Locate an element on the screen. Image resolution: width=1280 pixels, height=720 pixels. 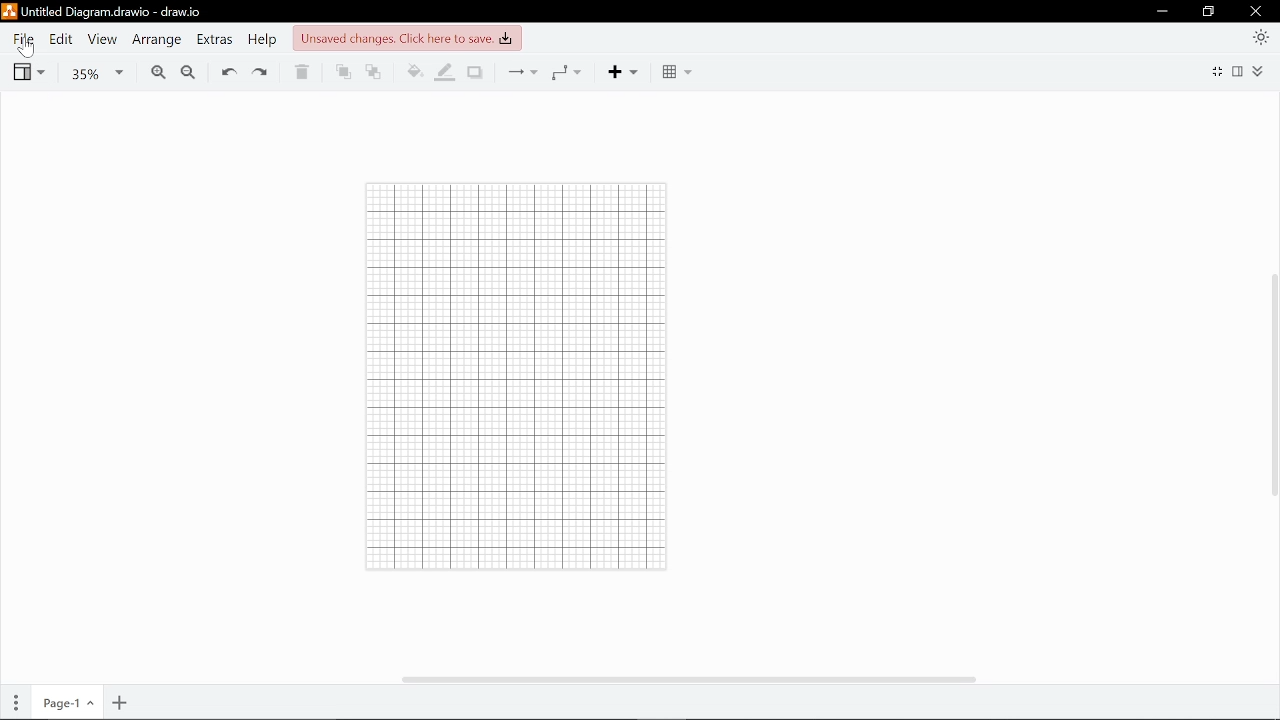
Close is located at coordinates (1259, 12).